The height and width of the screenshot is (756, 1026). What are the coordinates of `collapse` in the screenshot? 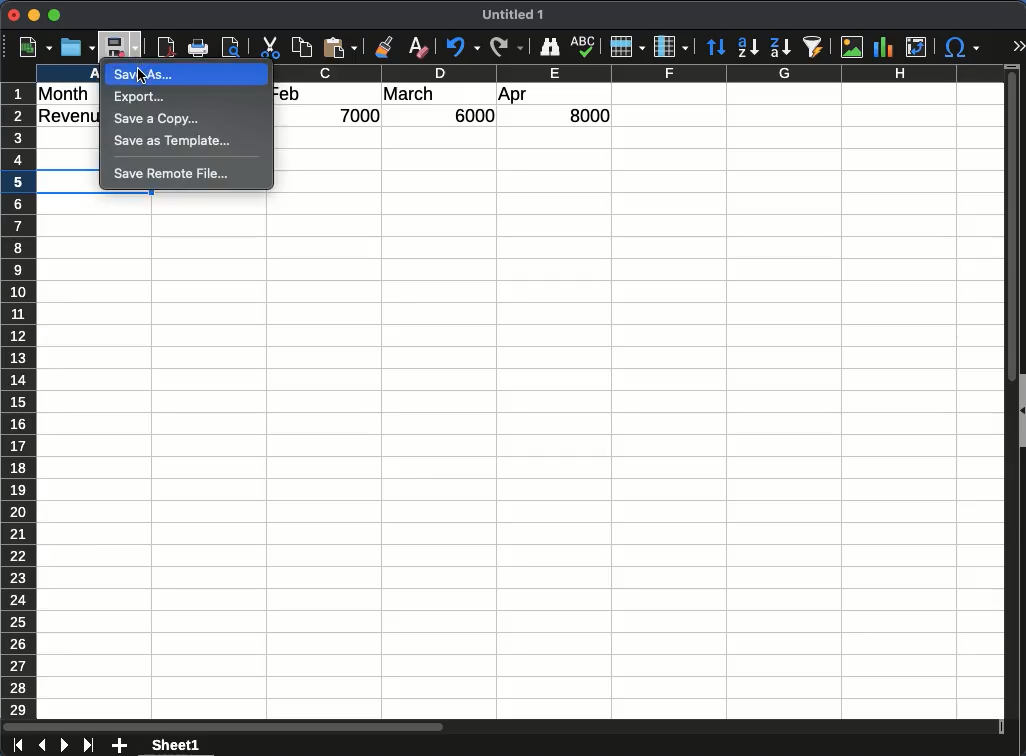 It's located at (1020, 408).